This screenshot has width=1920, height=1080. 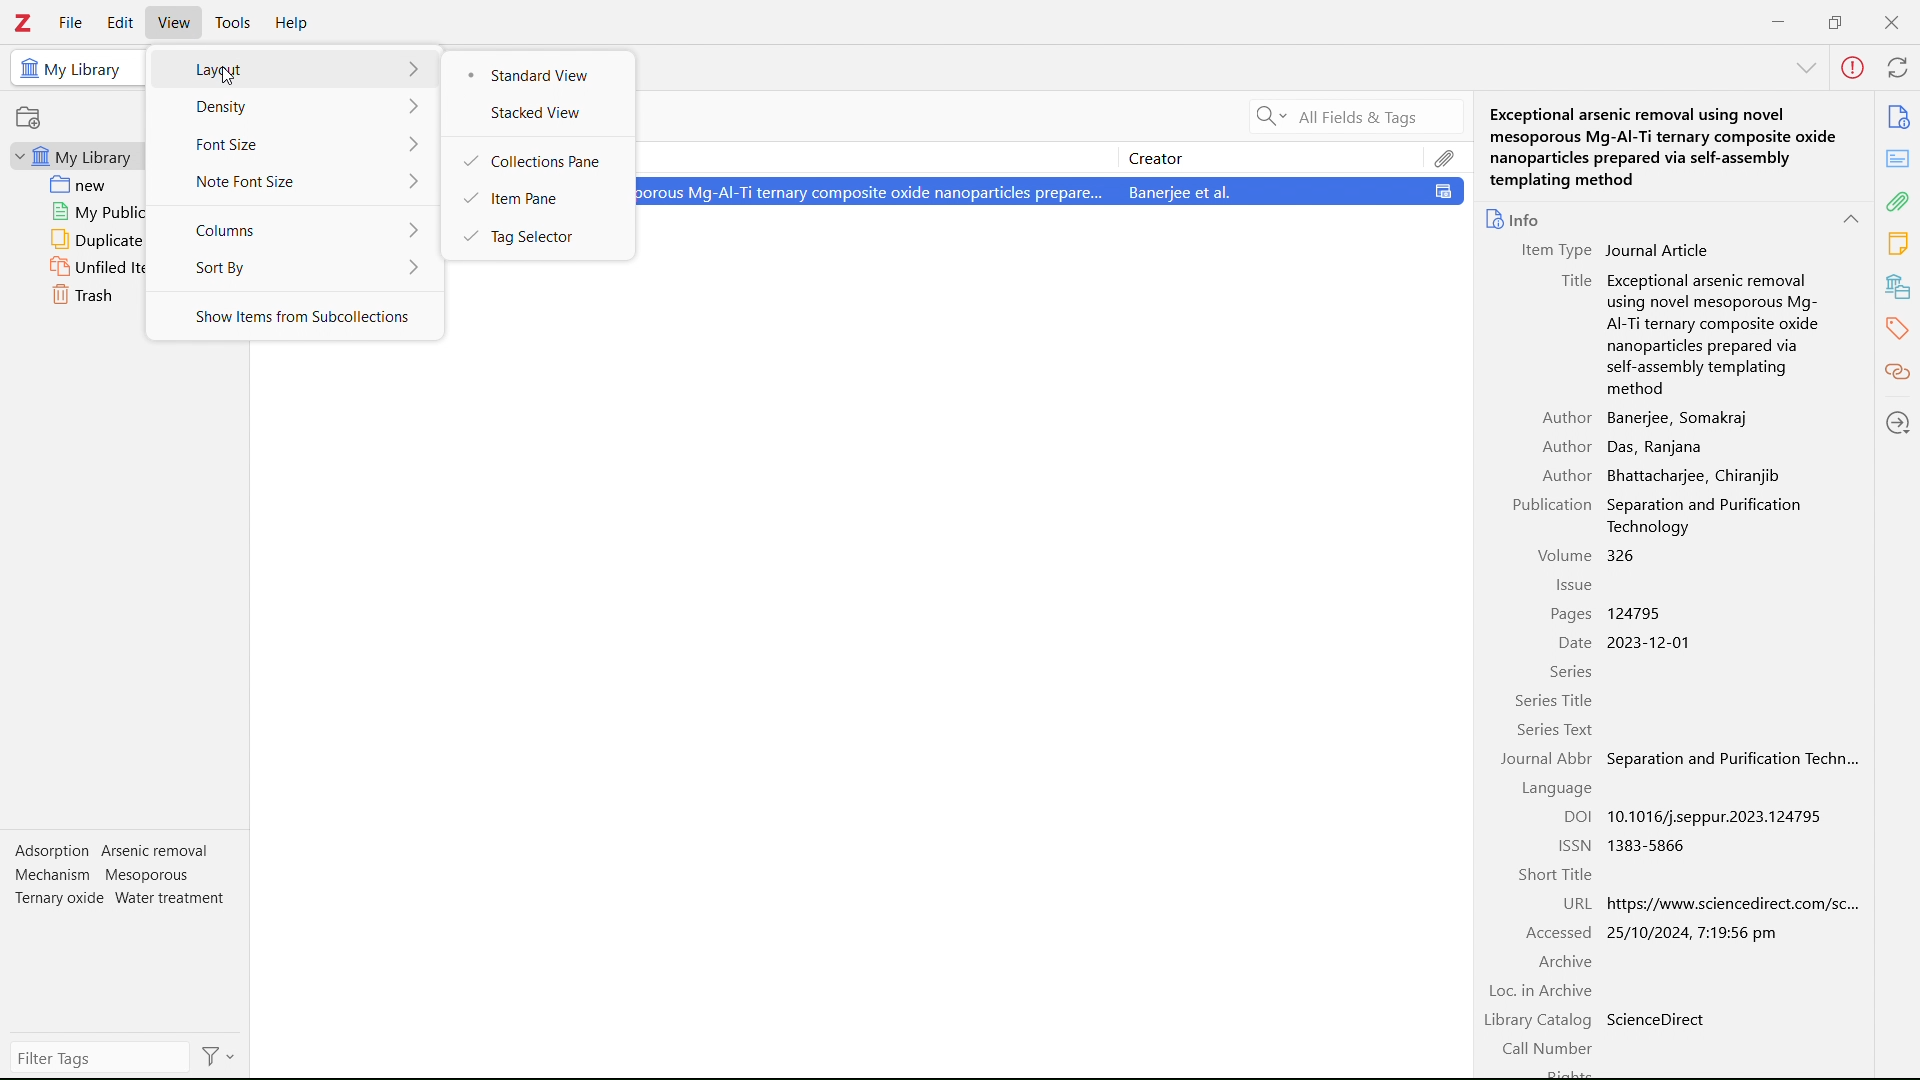 I want to click on note font size, so click(x=295, y=180).